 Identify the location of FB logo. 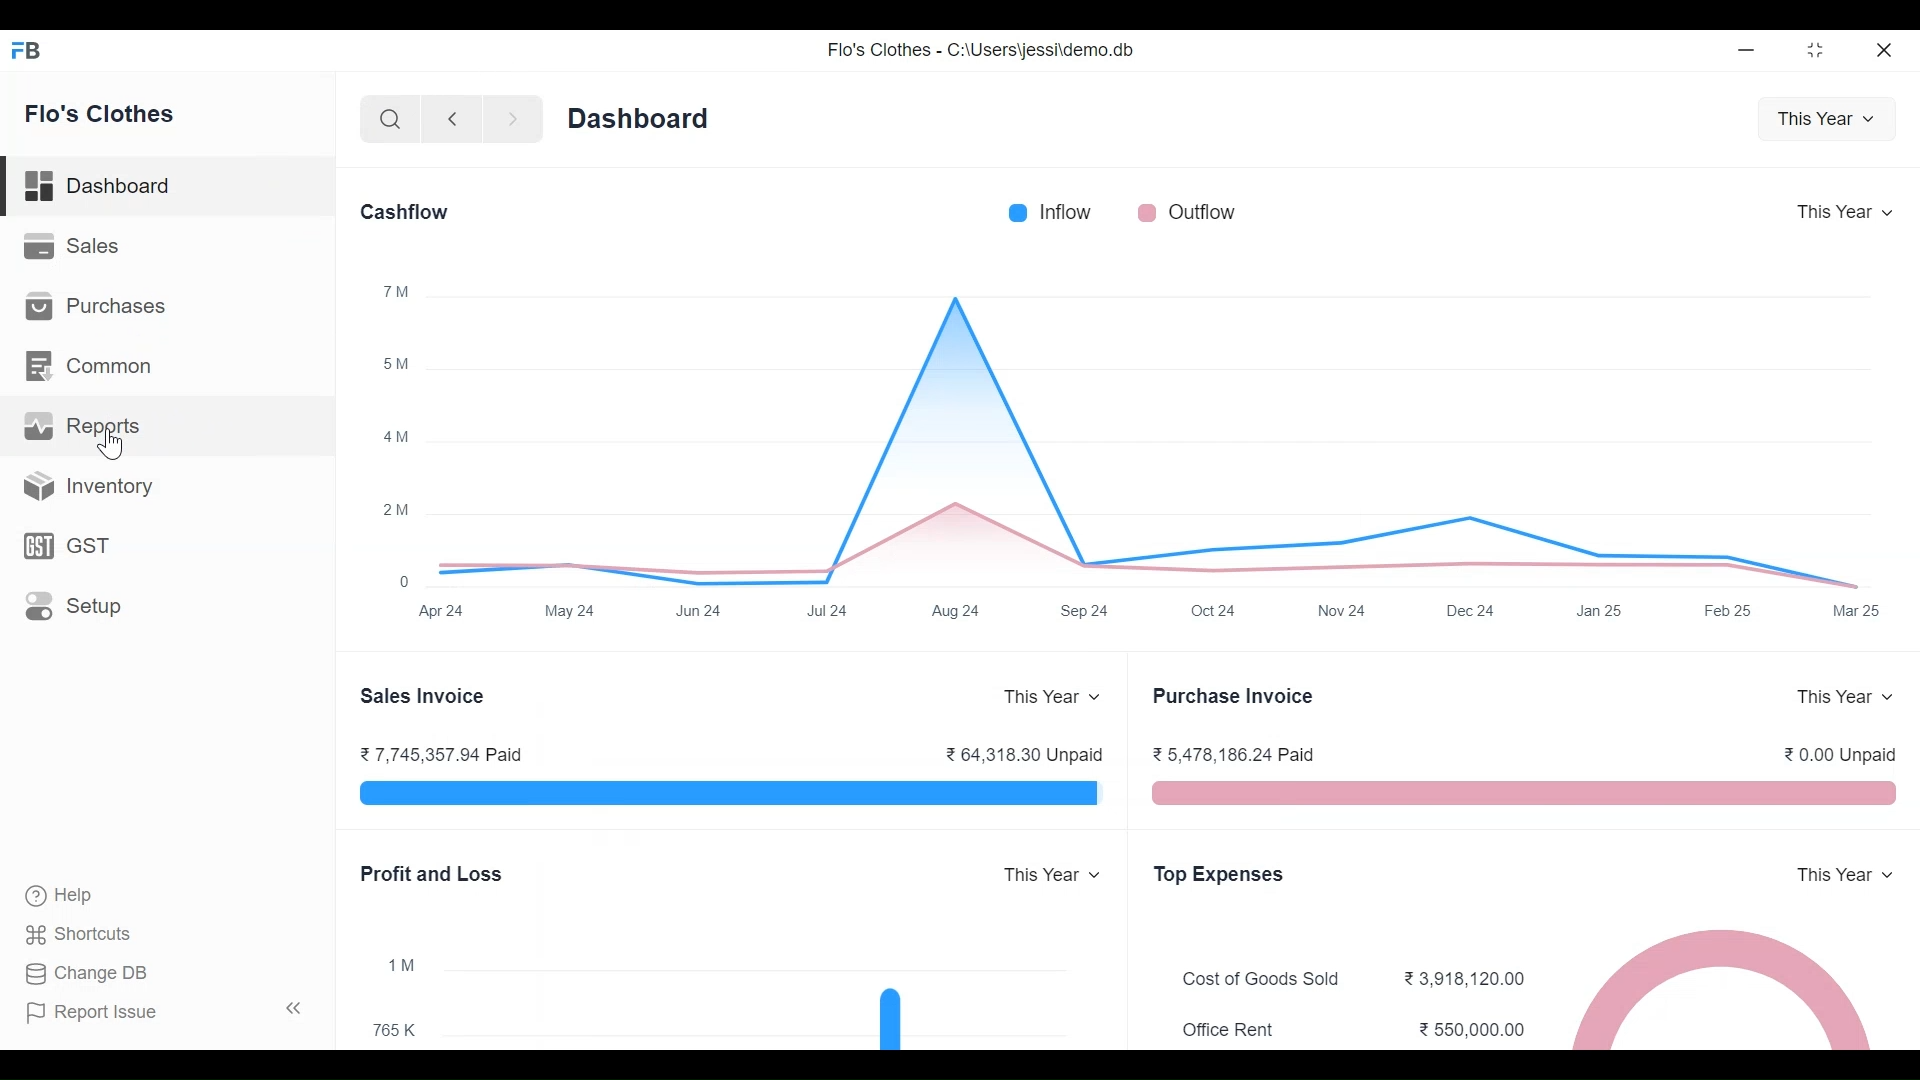
(27, 49).